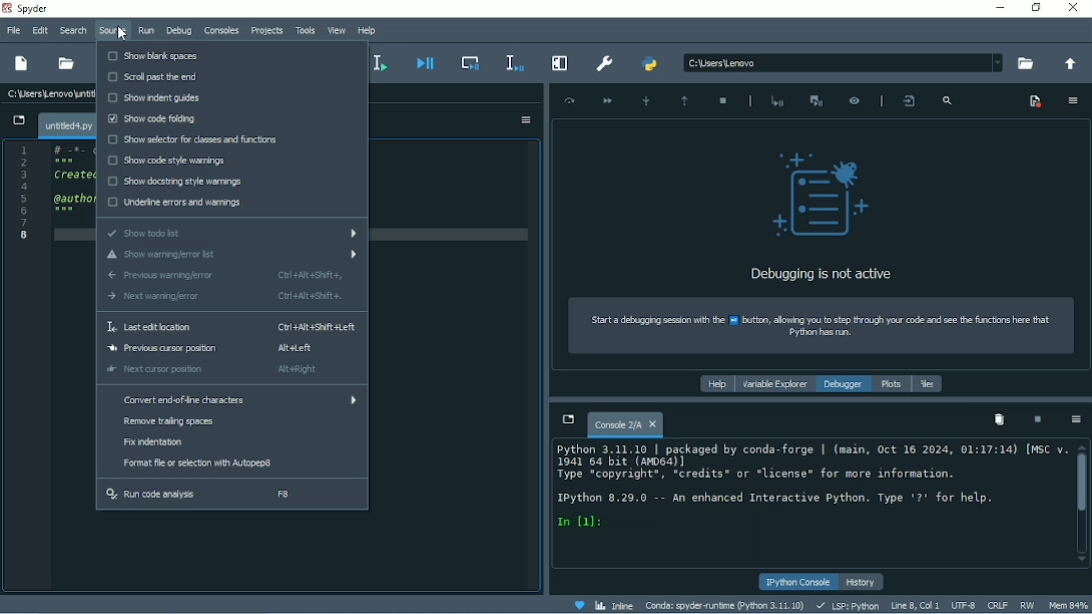 Image resolution: width=1092 pixels, height=614 pixels. What do you see at coordinates (230, 256) in the screenshot?
I see `Show warning/error list` at bounding box center [230, 256].